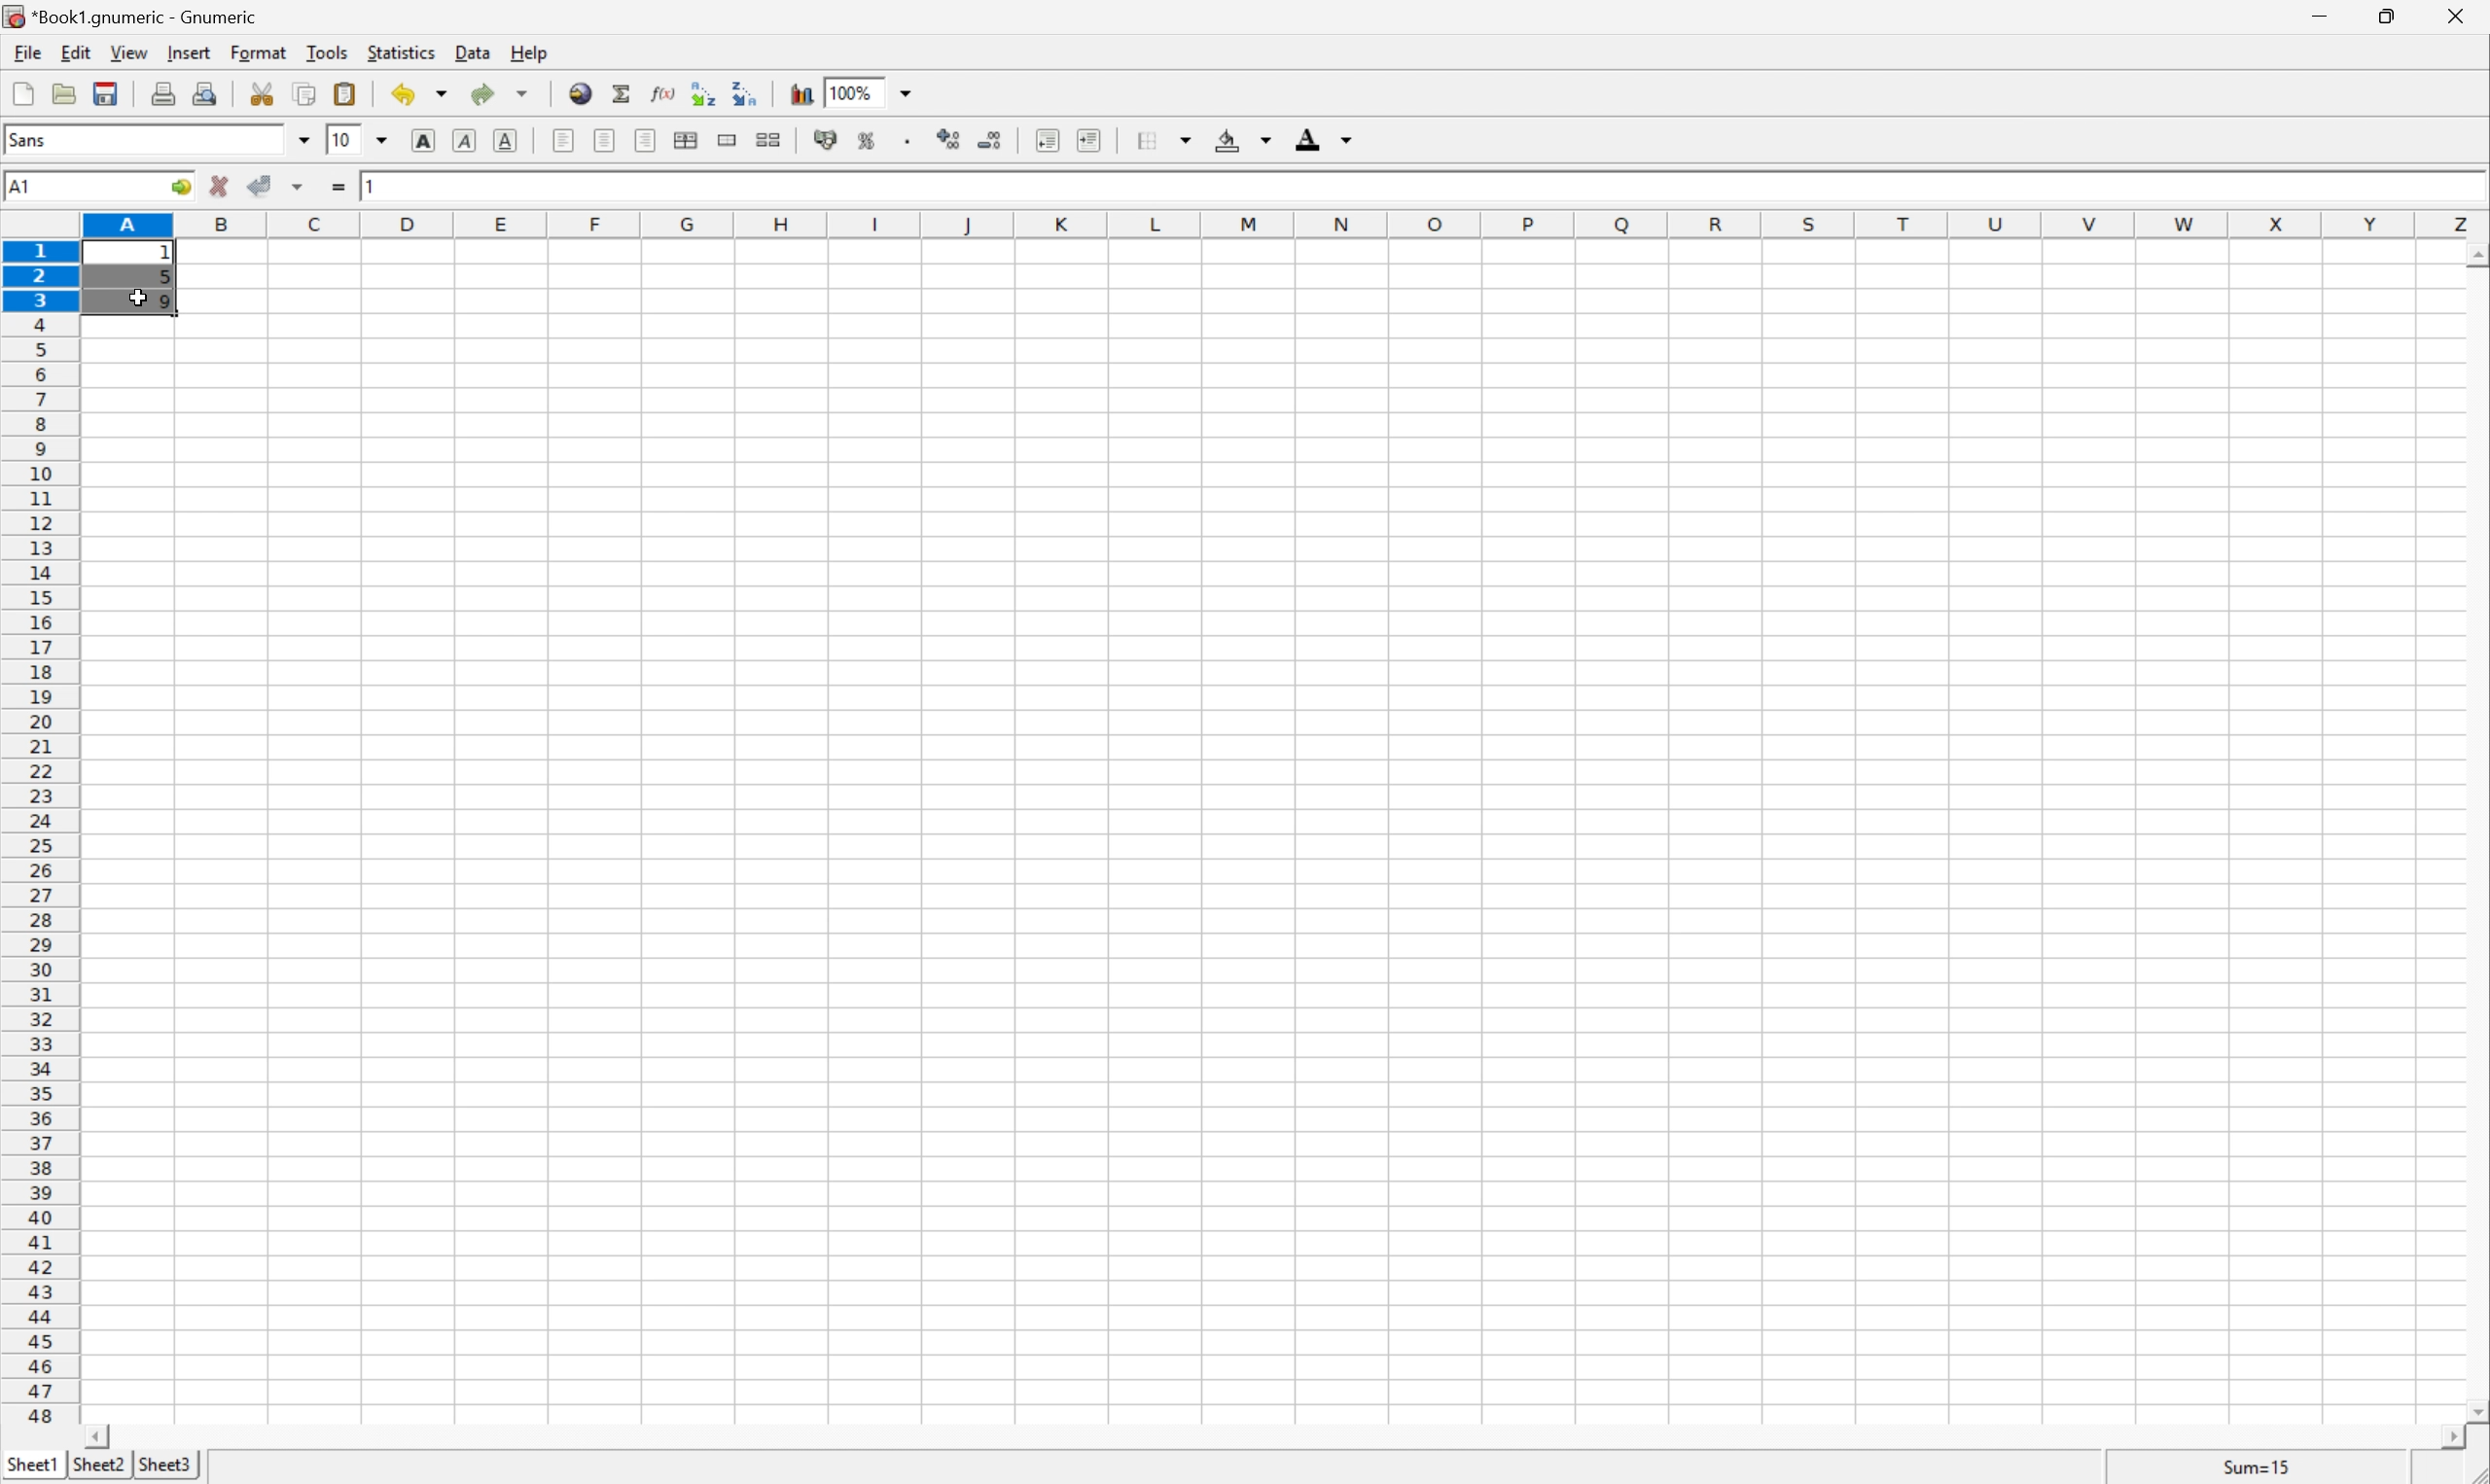 The width and height of the screenshot is (2490, 1484). What do you see at coordinates (160, 90) in the screenshot?
I see `print` at bounding box center [160, 90].